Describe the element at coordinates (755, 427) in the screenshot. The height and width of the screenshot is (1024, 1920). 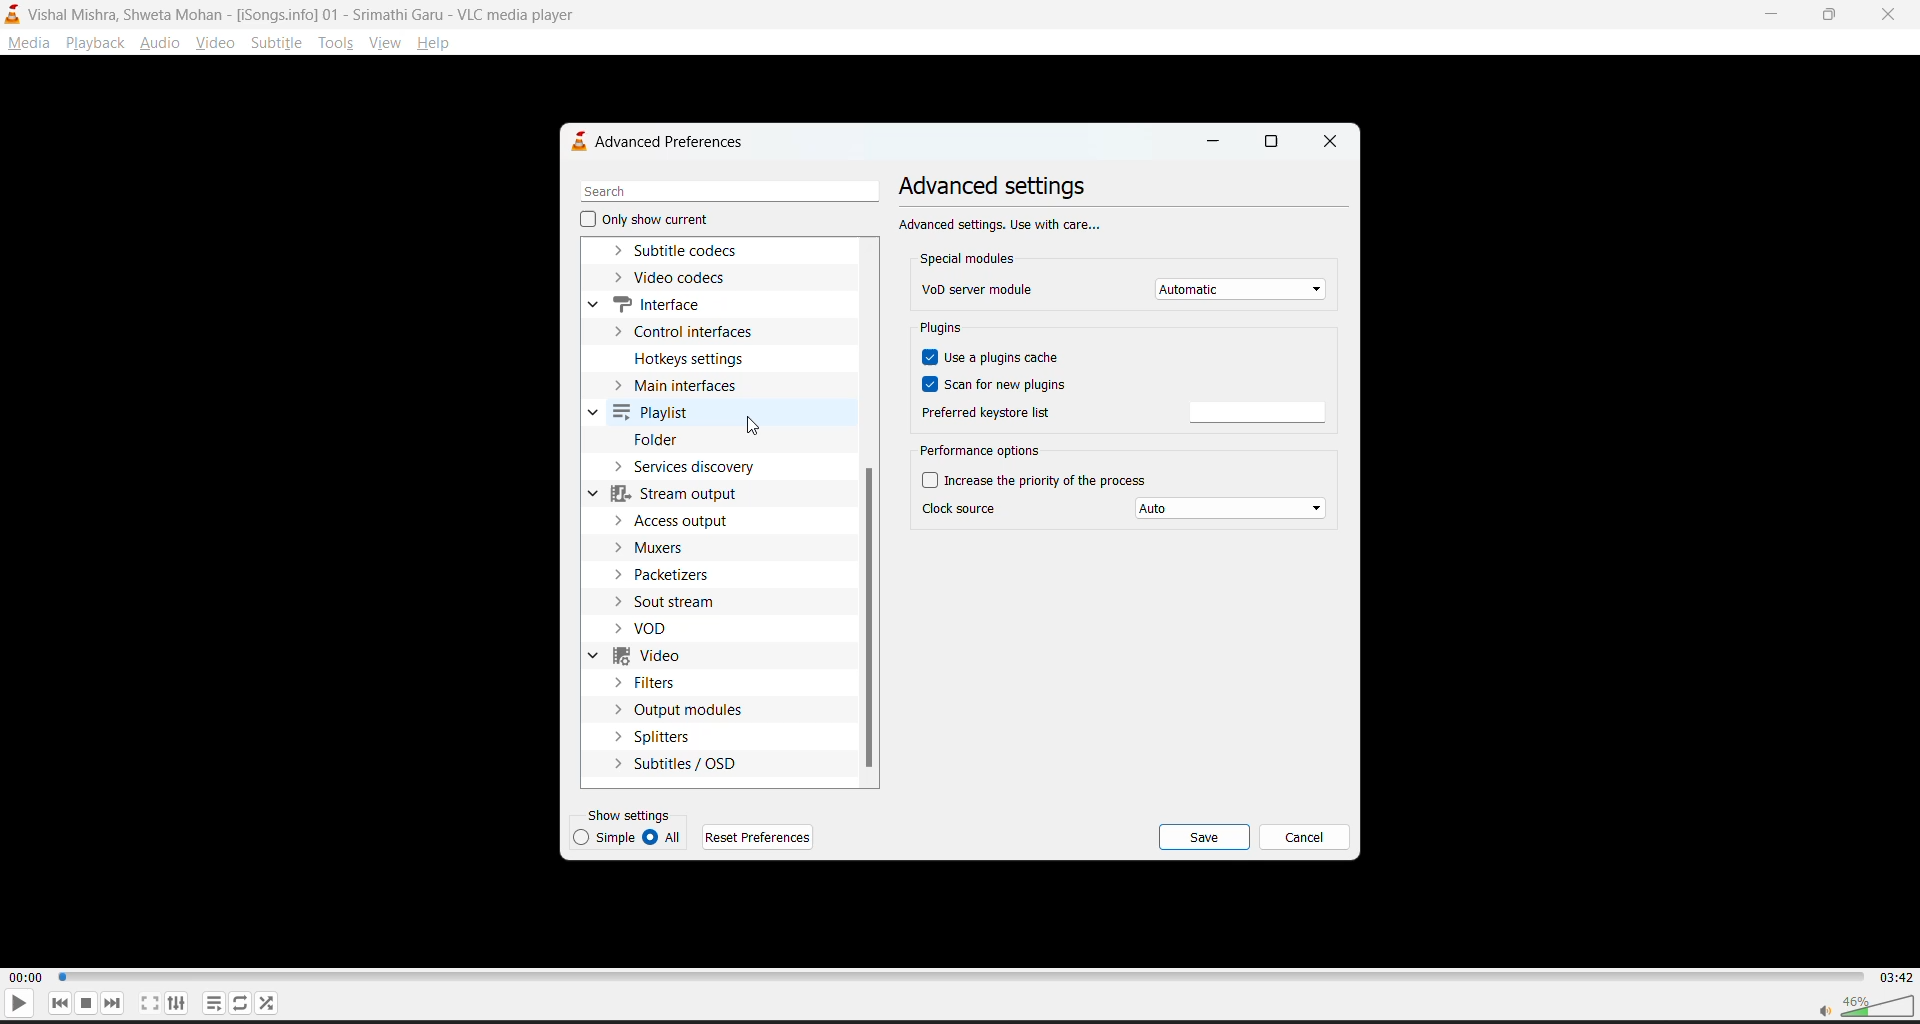
I see `cursor` at that location.